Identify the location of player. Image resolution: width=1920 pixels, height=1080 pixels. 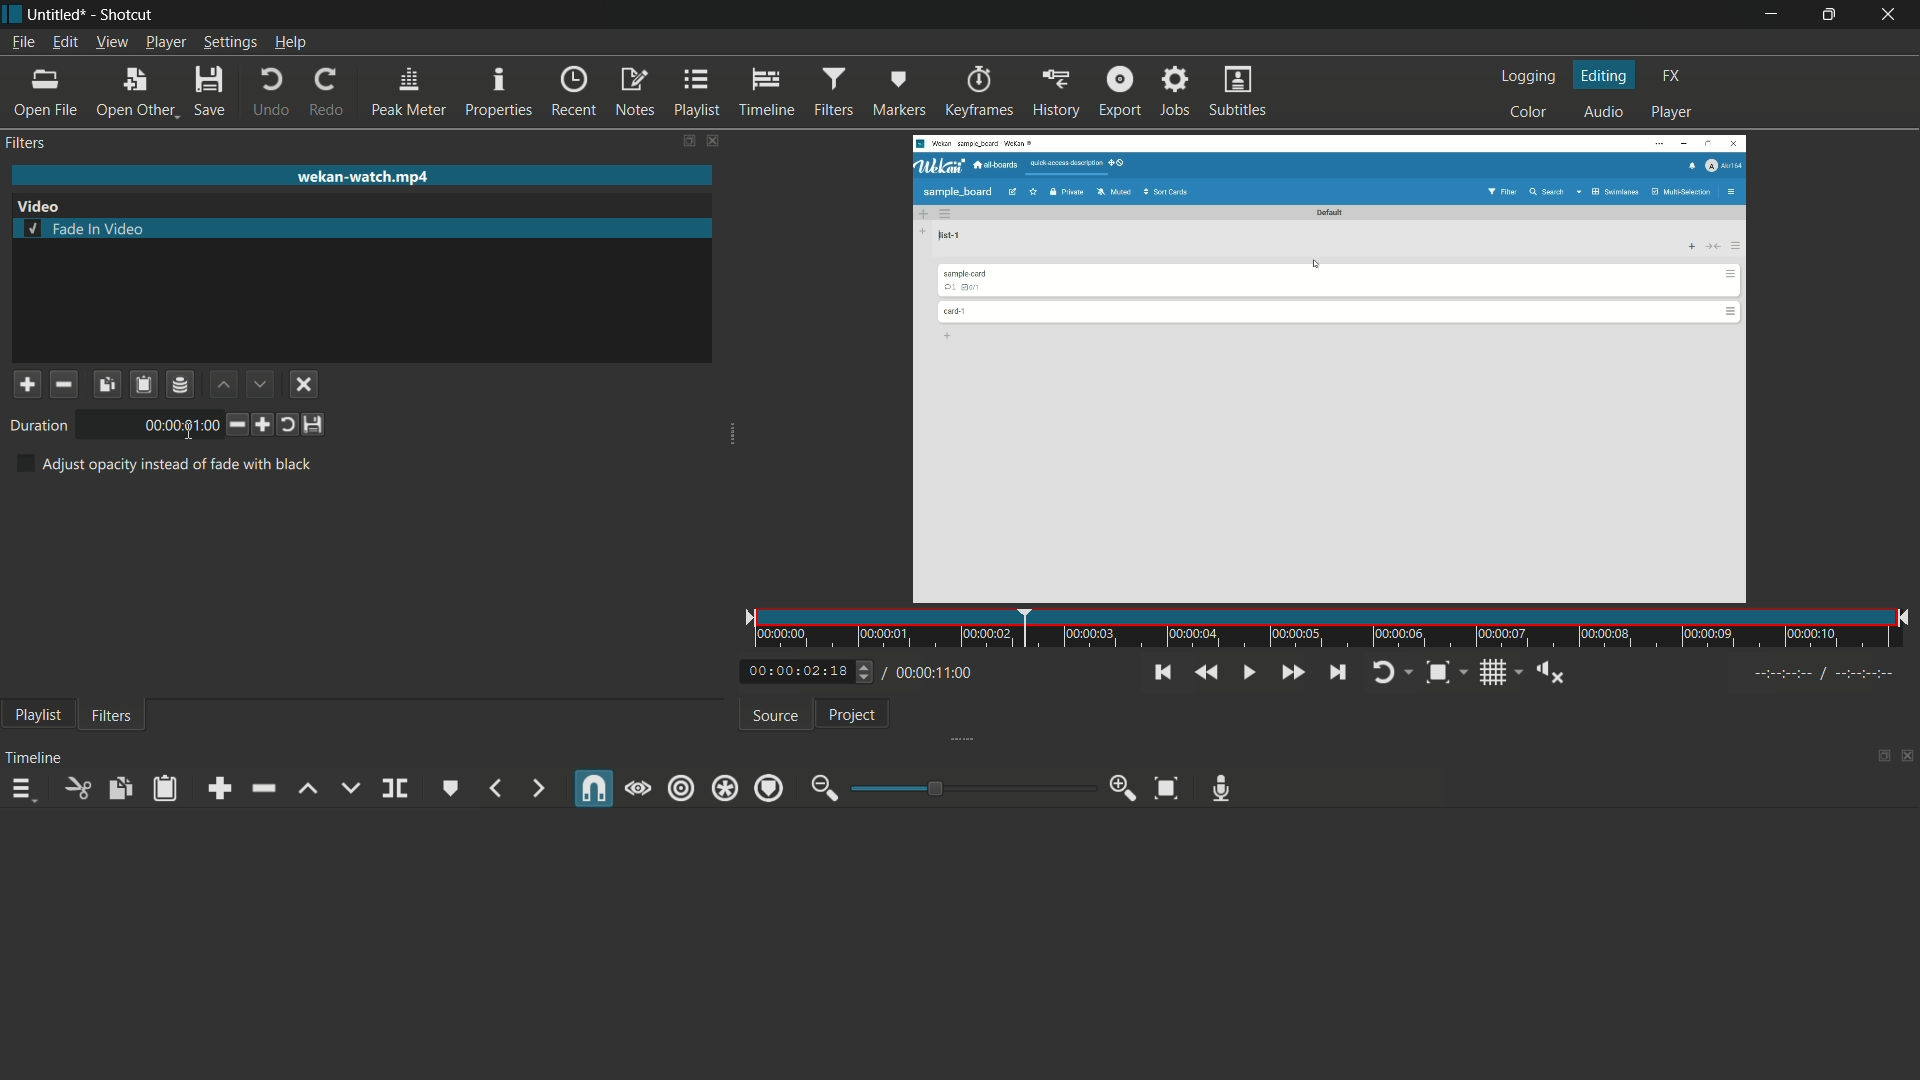
(1673, 113).